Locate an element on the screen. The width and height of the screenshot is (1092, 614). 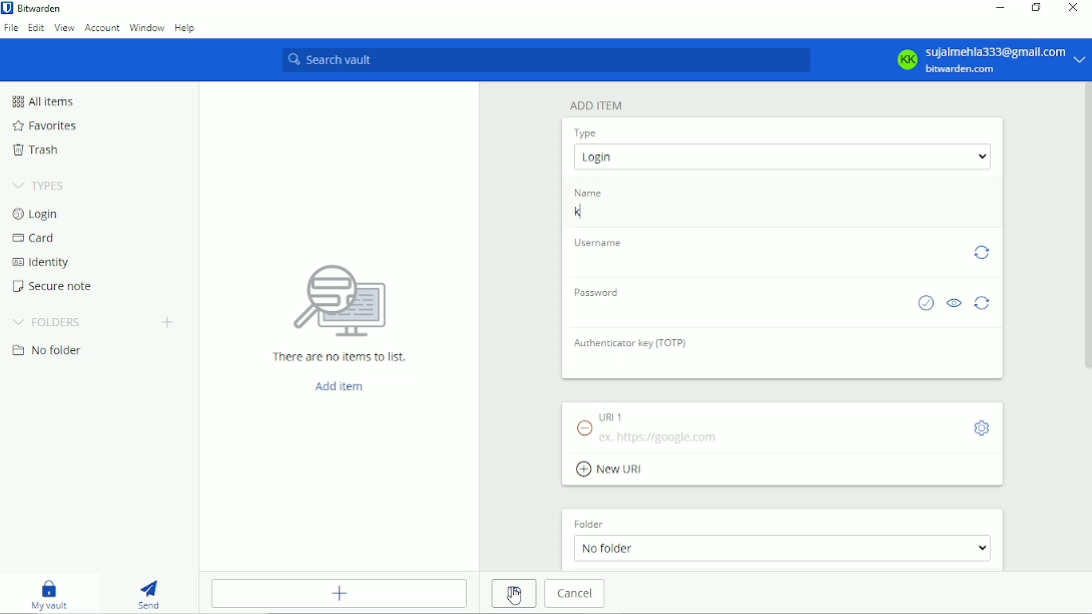
No folder is located at coordinates (47, 350).